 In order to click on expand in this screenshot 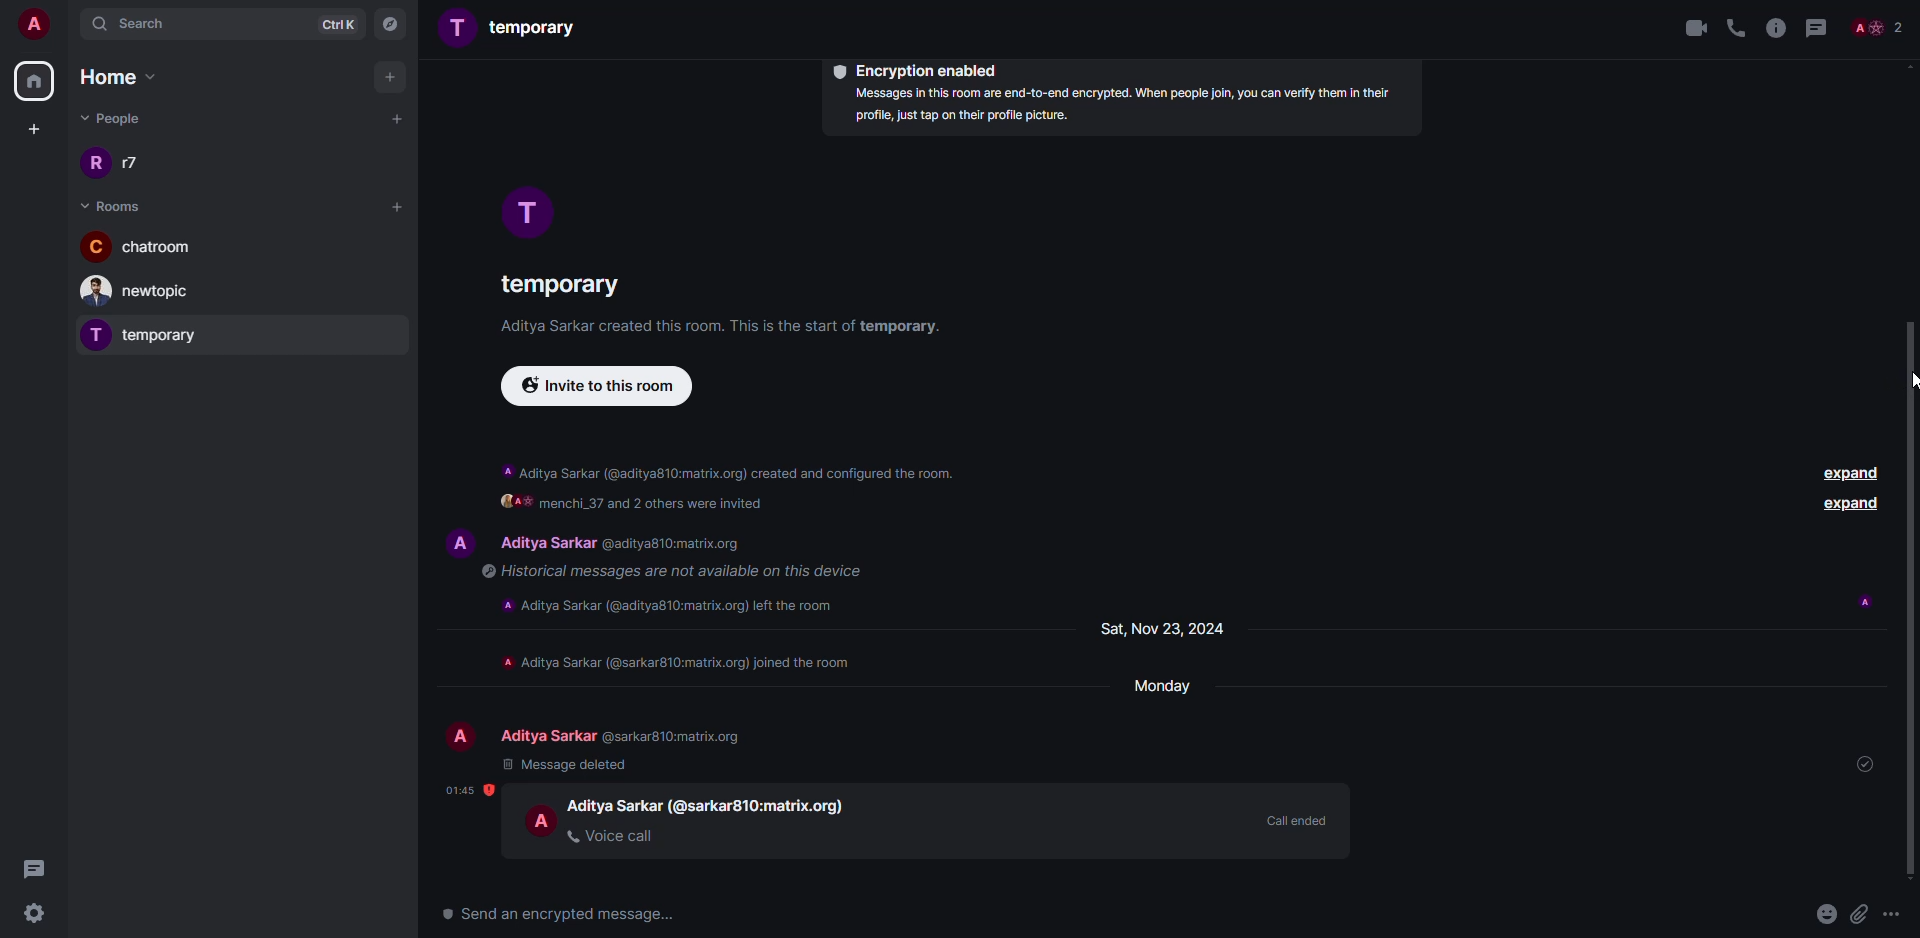, I will do `click(1850, 506)`.